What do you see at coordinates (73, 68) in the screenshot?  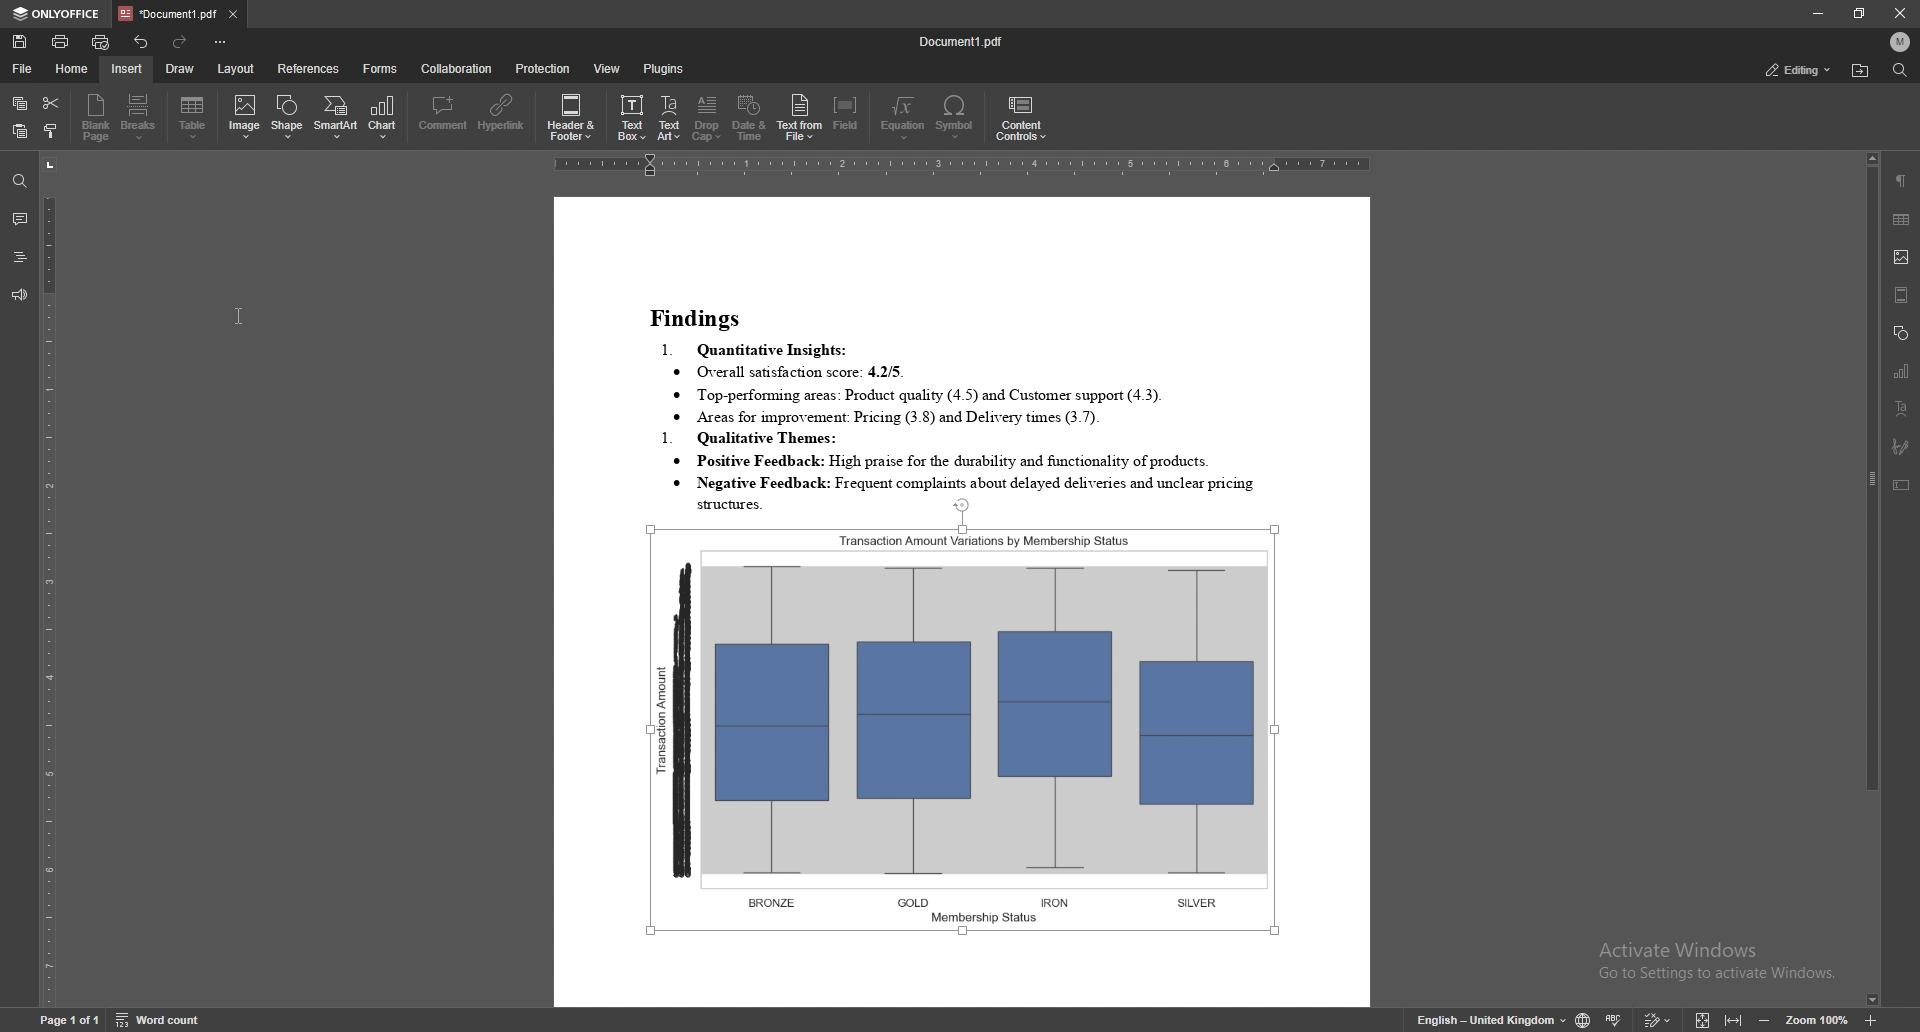 I see `home` at bounding box center [73, 68].